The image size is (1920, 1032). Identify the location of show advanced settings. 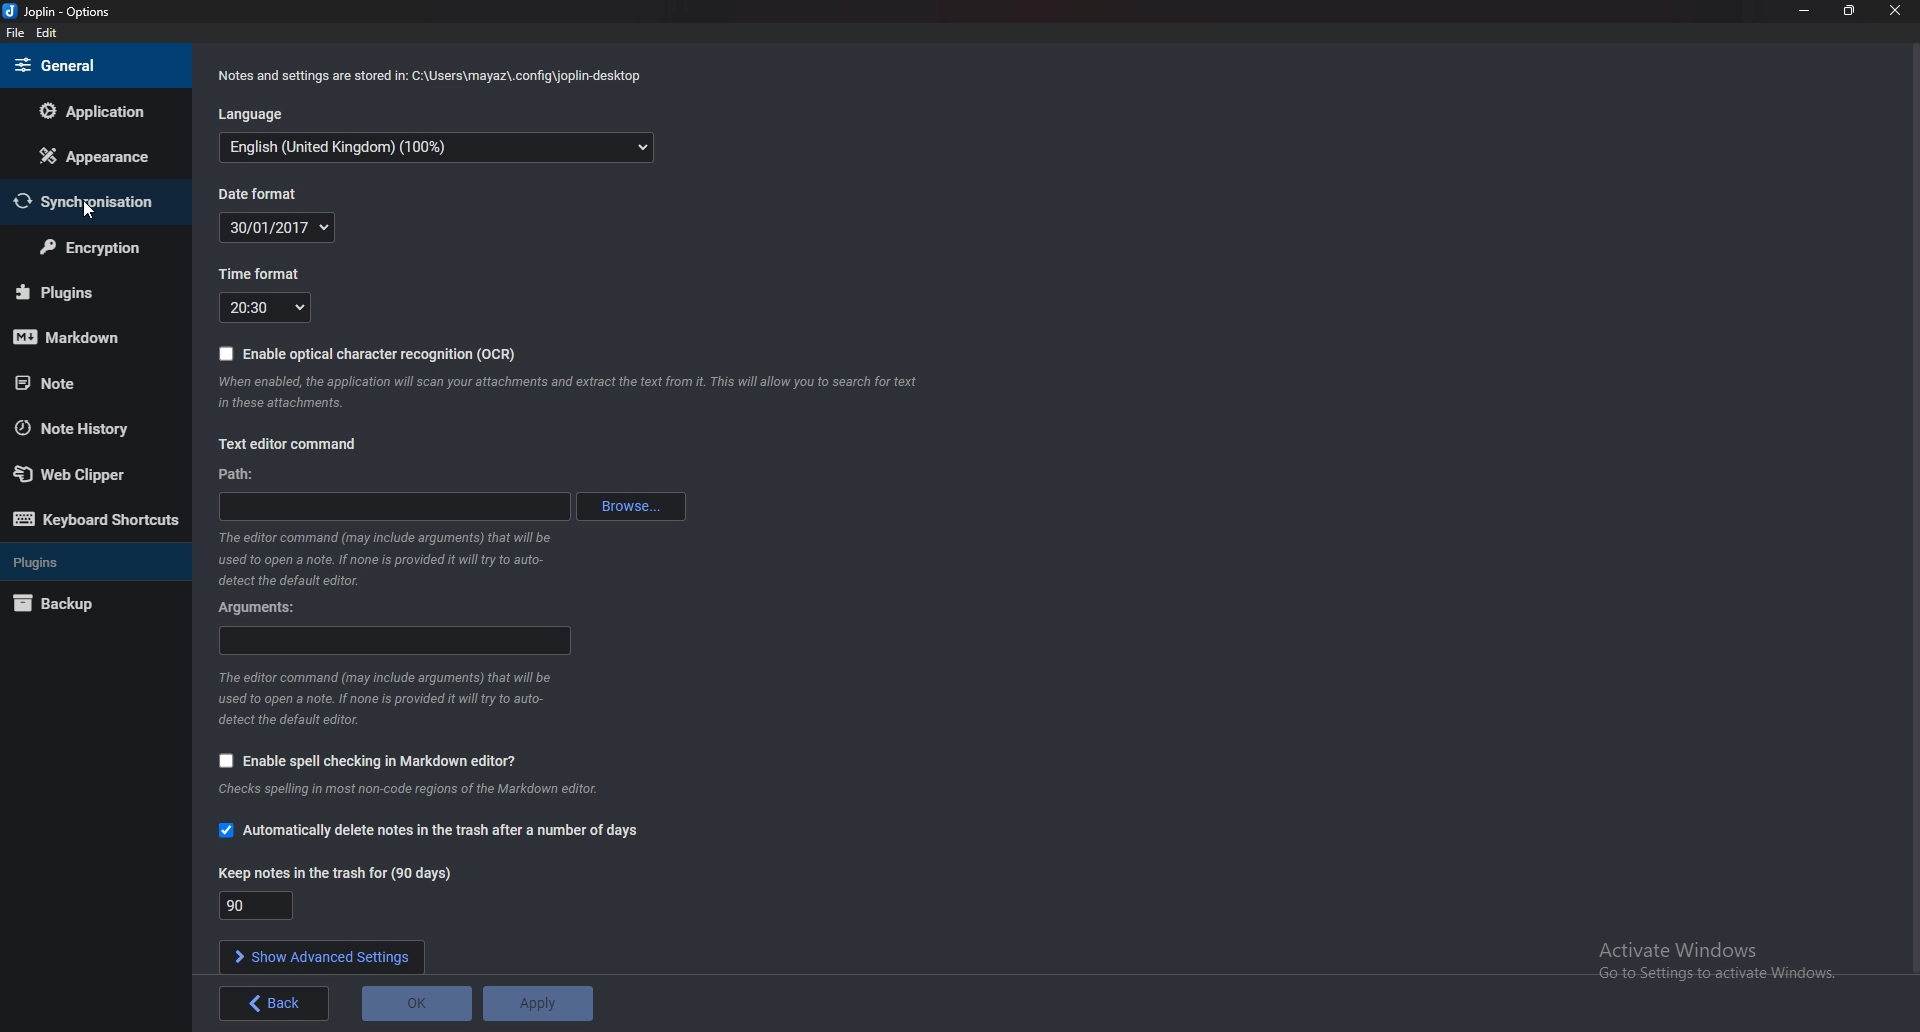
(324, 957).